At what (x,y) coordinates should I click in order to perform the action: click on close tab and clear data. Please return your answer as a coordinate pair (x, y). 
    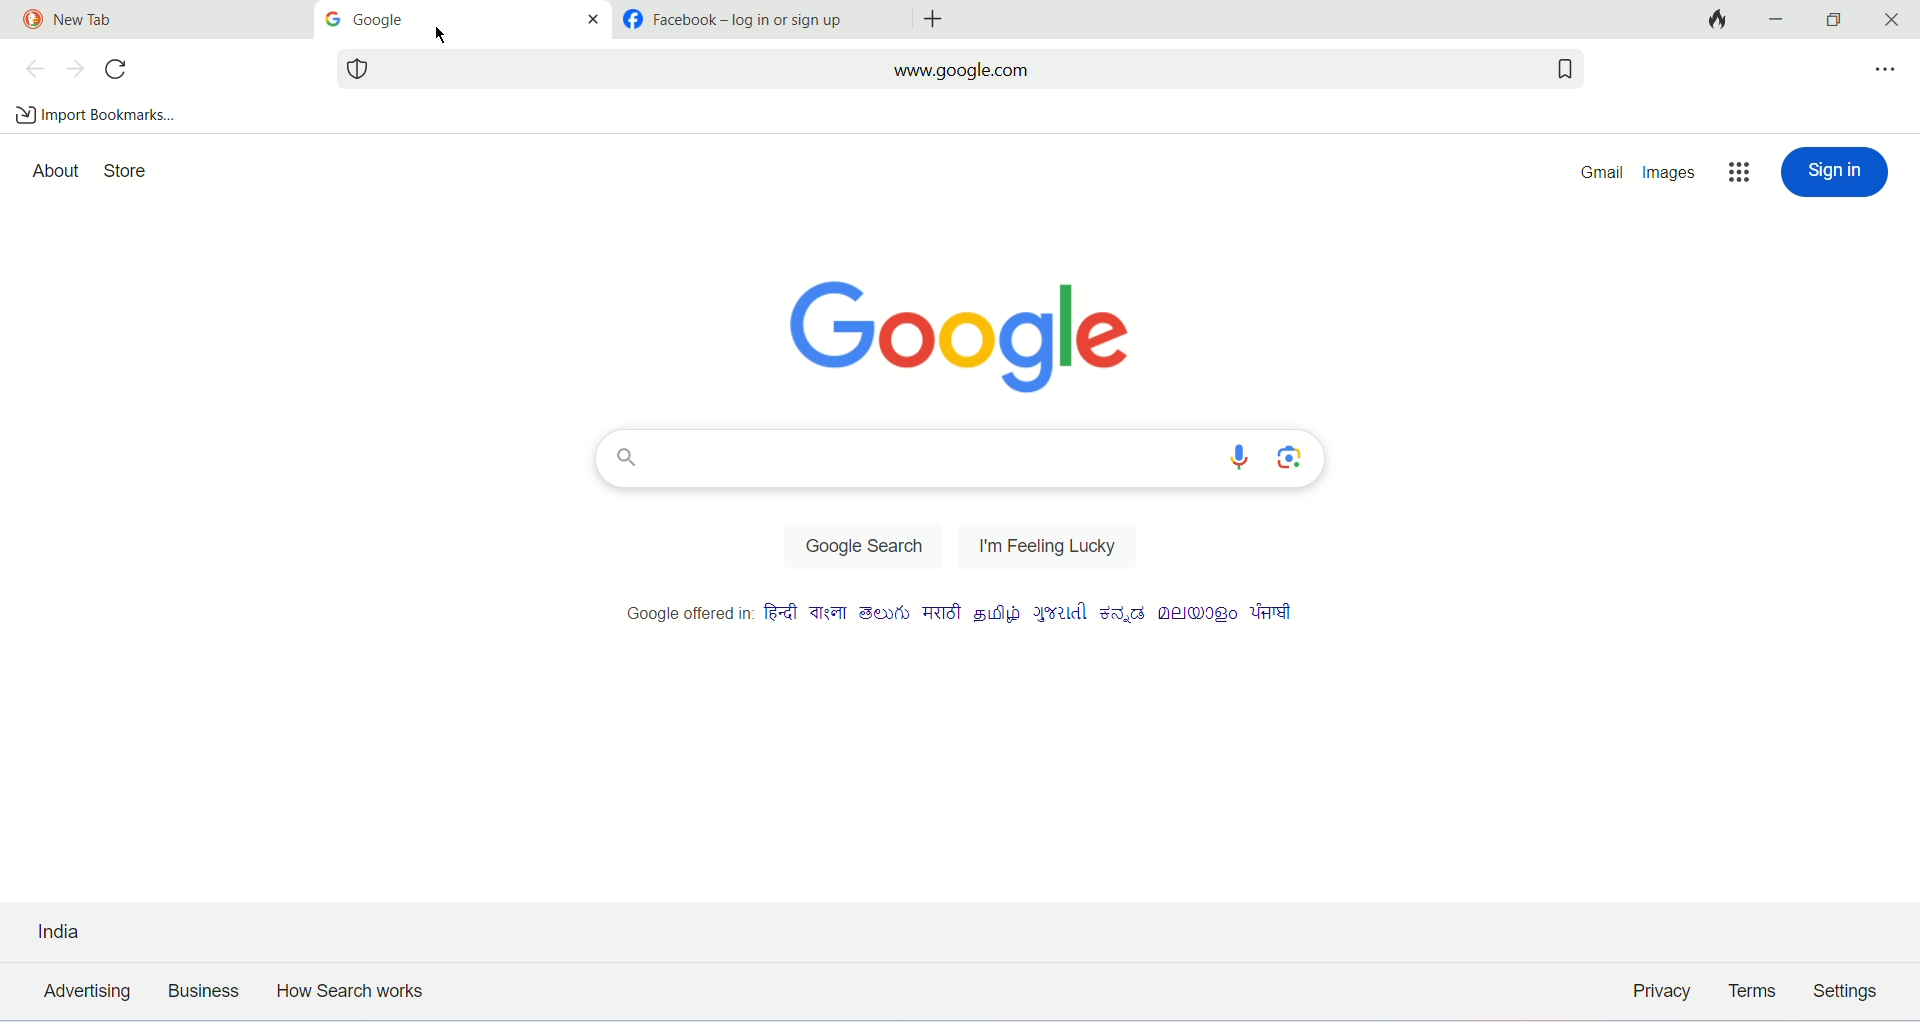
    Looking at the image, I should click on (1719, 19).